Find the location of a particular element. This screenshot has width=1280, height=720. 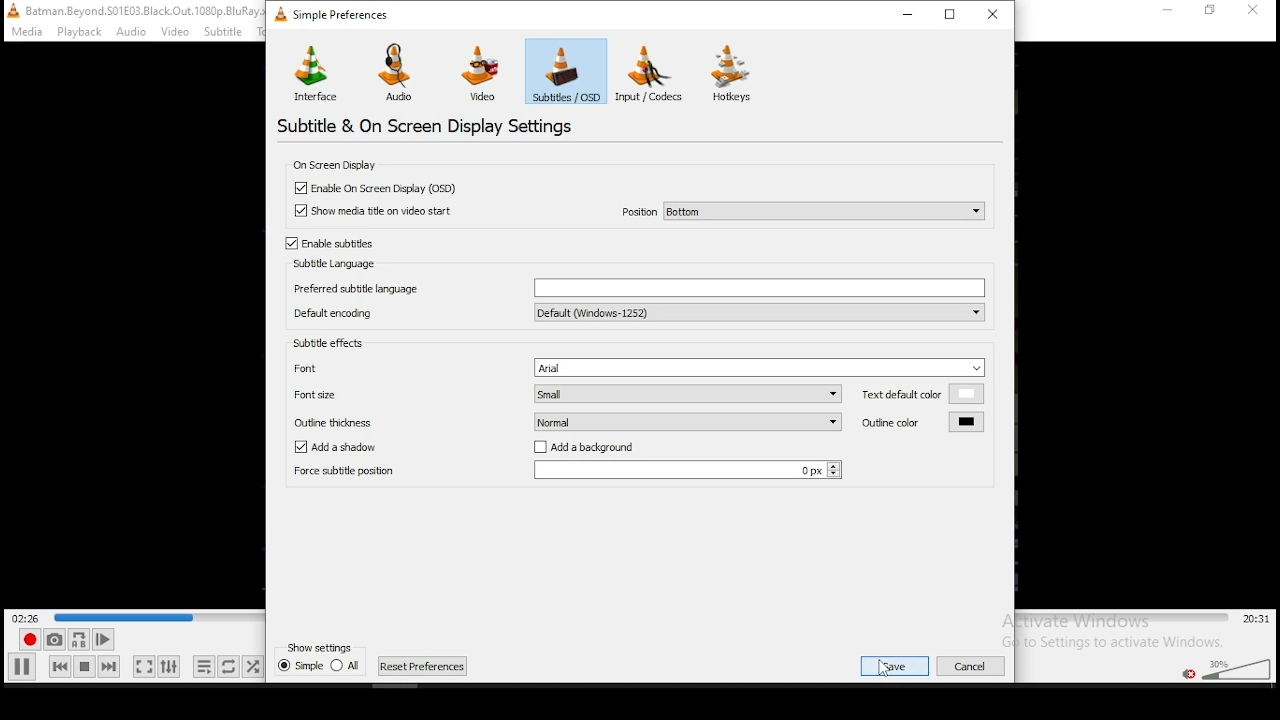

 is located at coordinates (230, 31).